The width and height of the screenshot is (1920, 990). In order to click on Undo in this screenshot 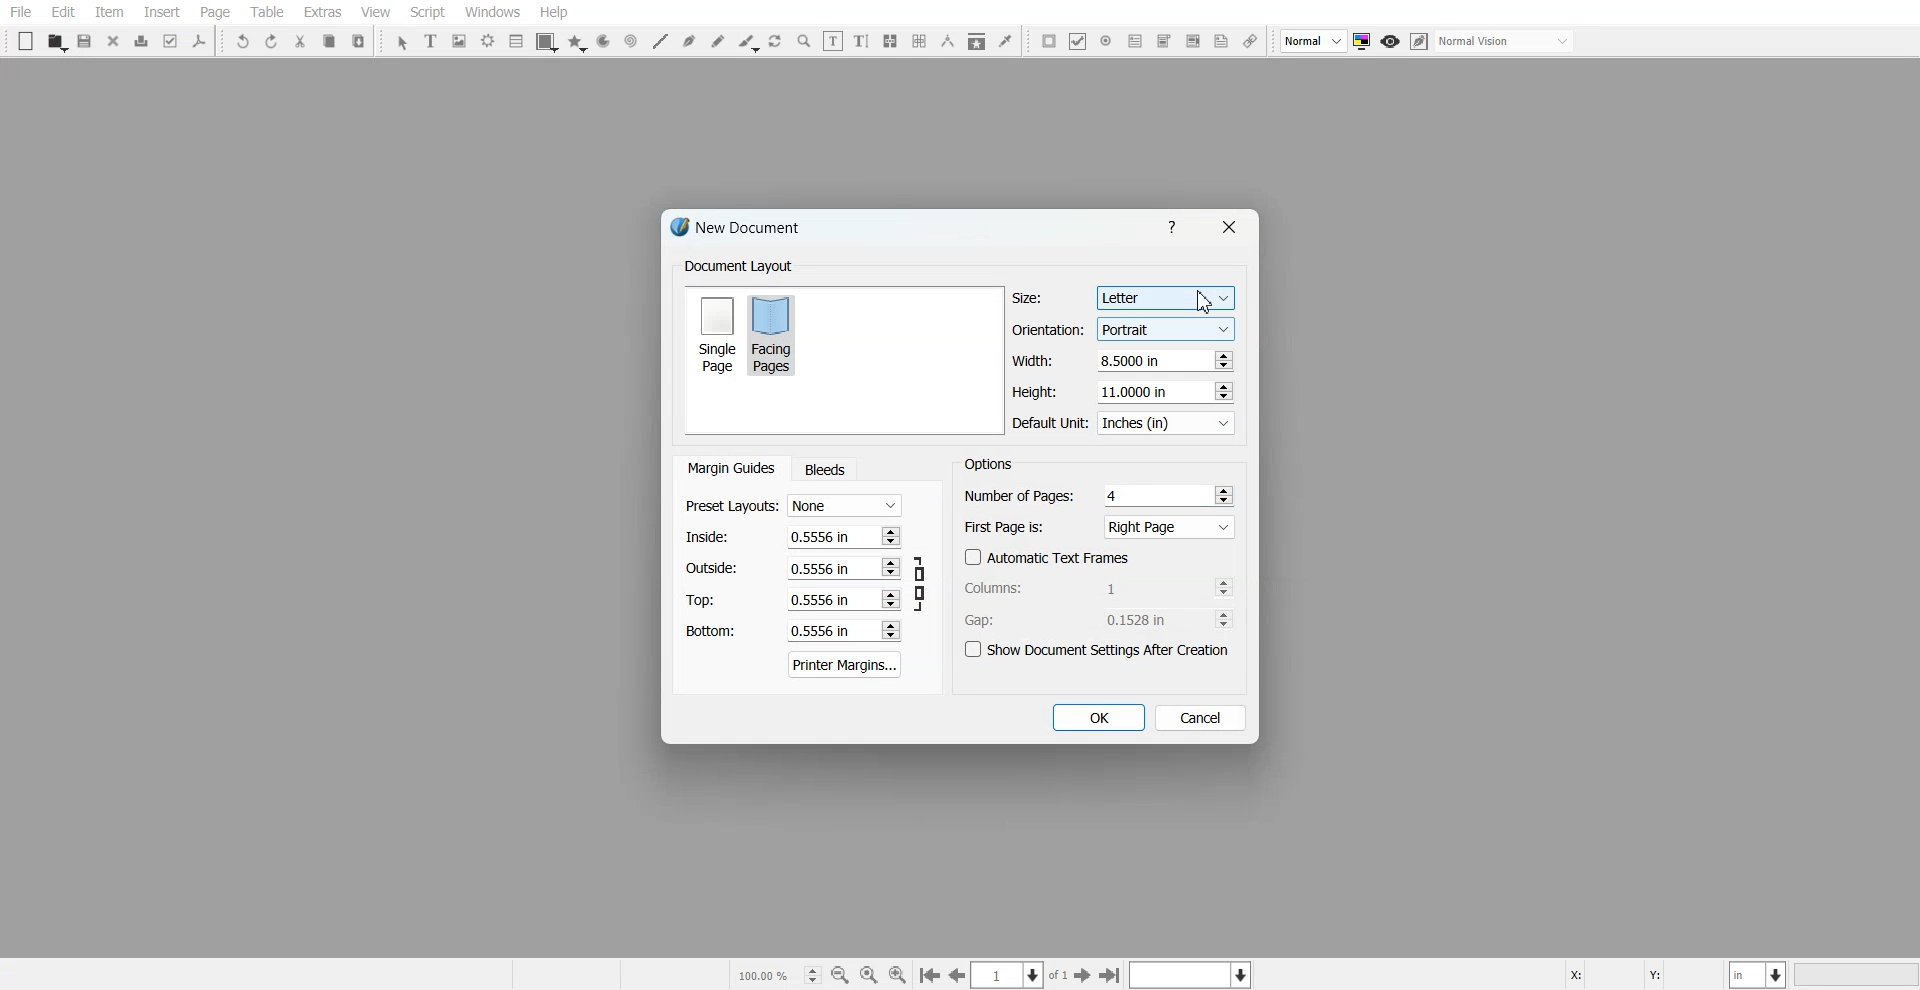, I will do `click(243, 41)`.